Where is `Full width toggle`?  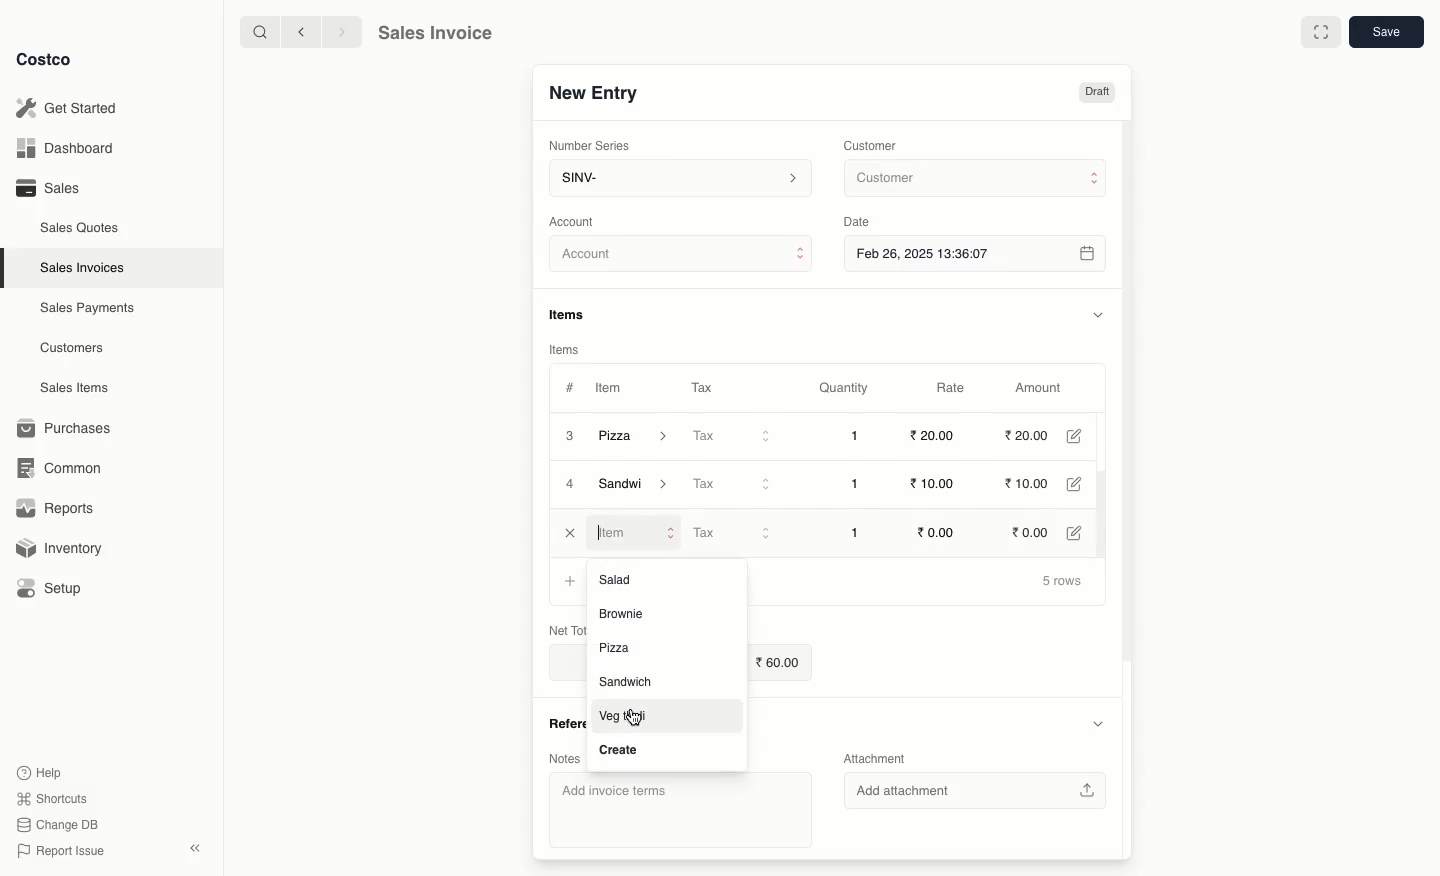 Full width toggle is located at coordinates (1319, 33).